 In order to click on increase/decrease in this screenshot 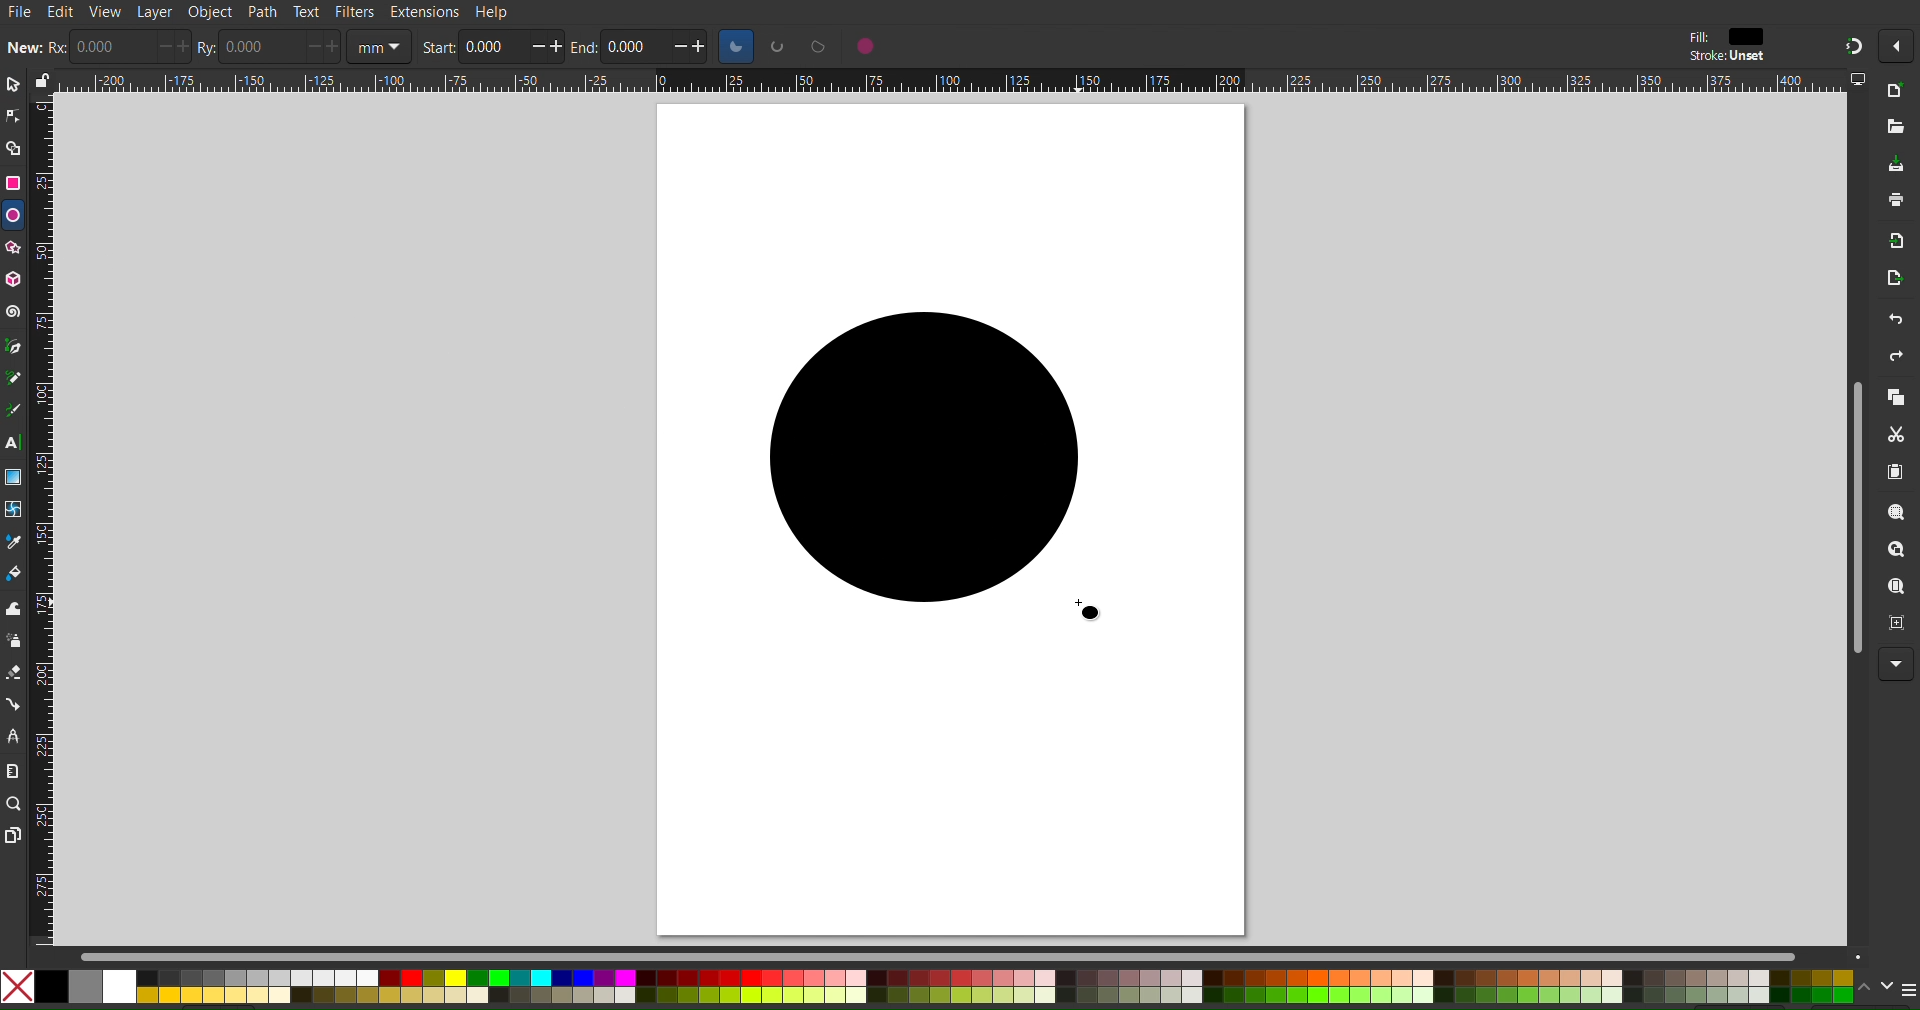, I will do `click(173, 48)`.